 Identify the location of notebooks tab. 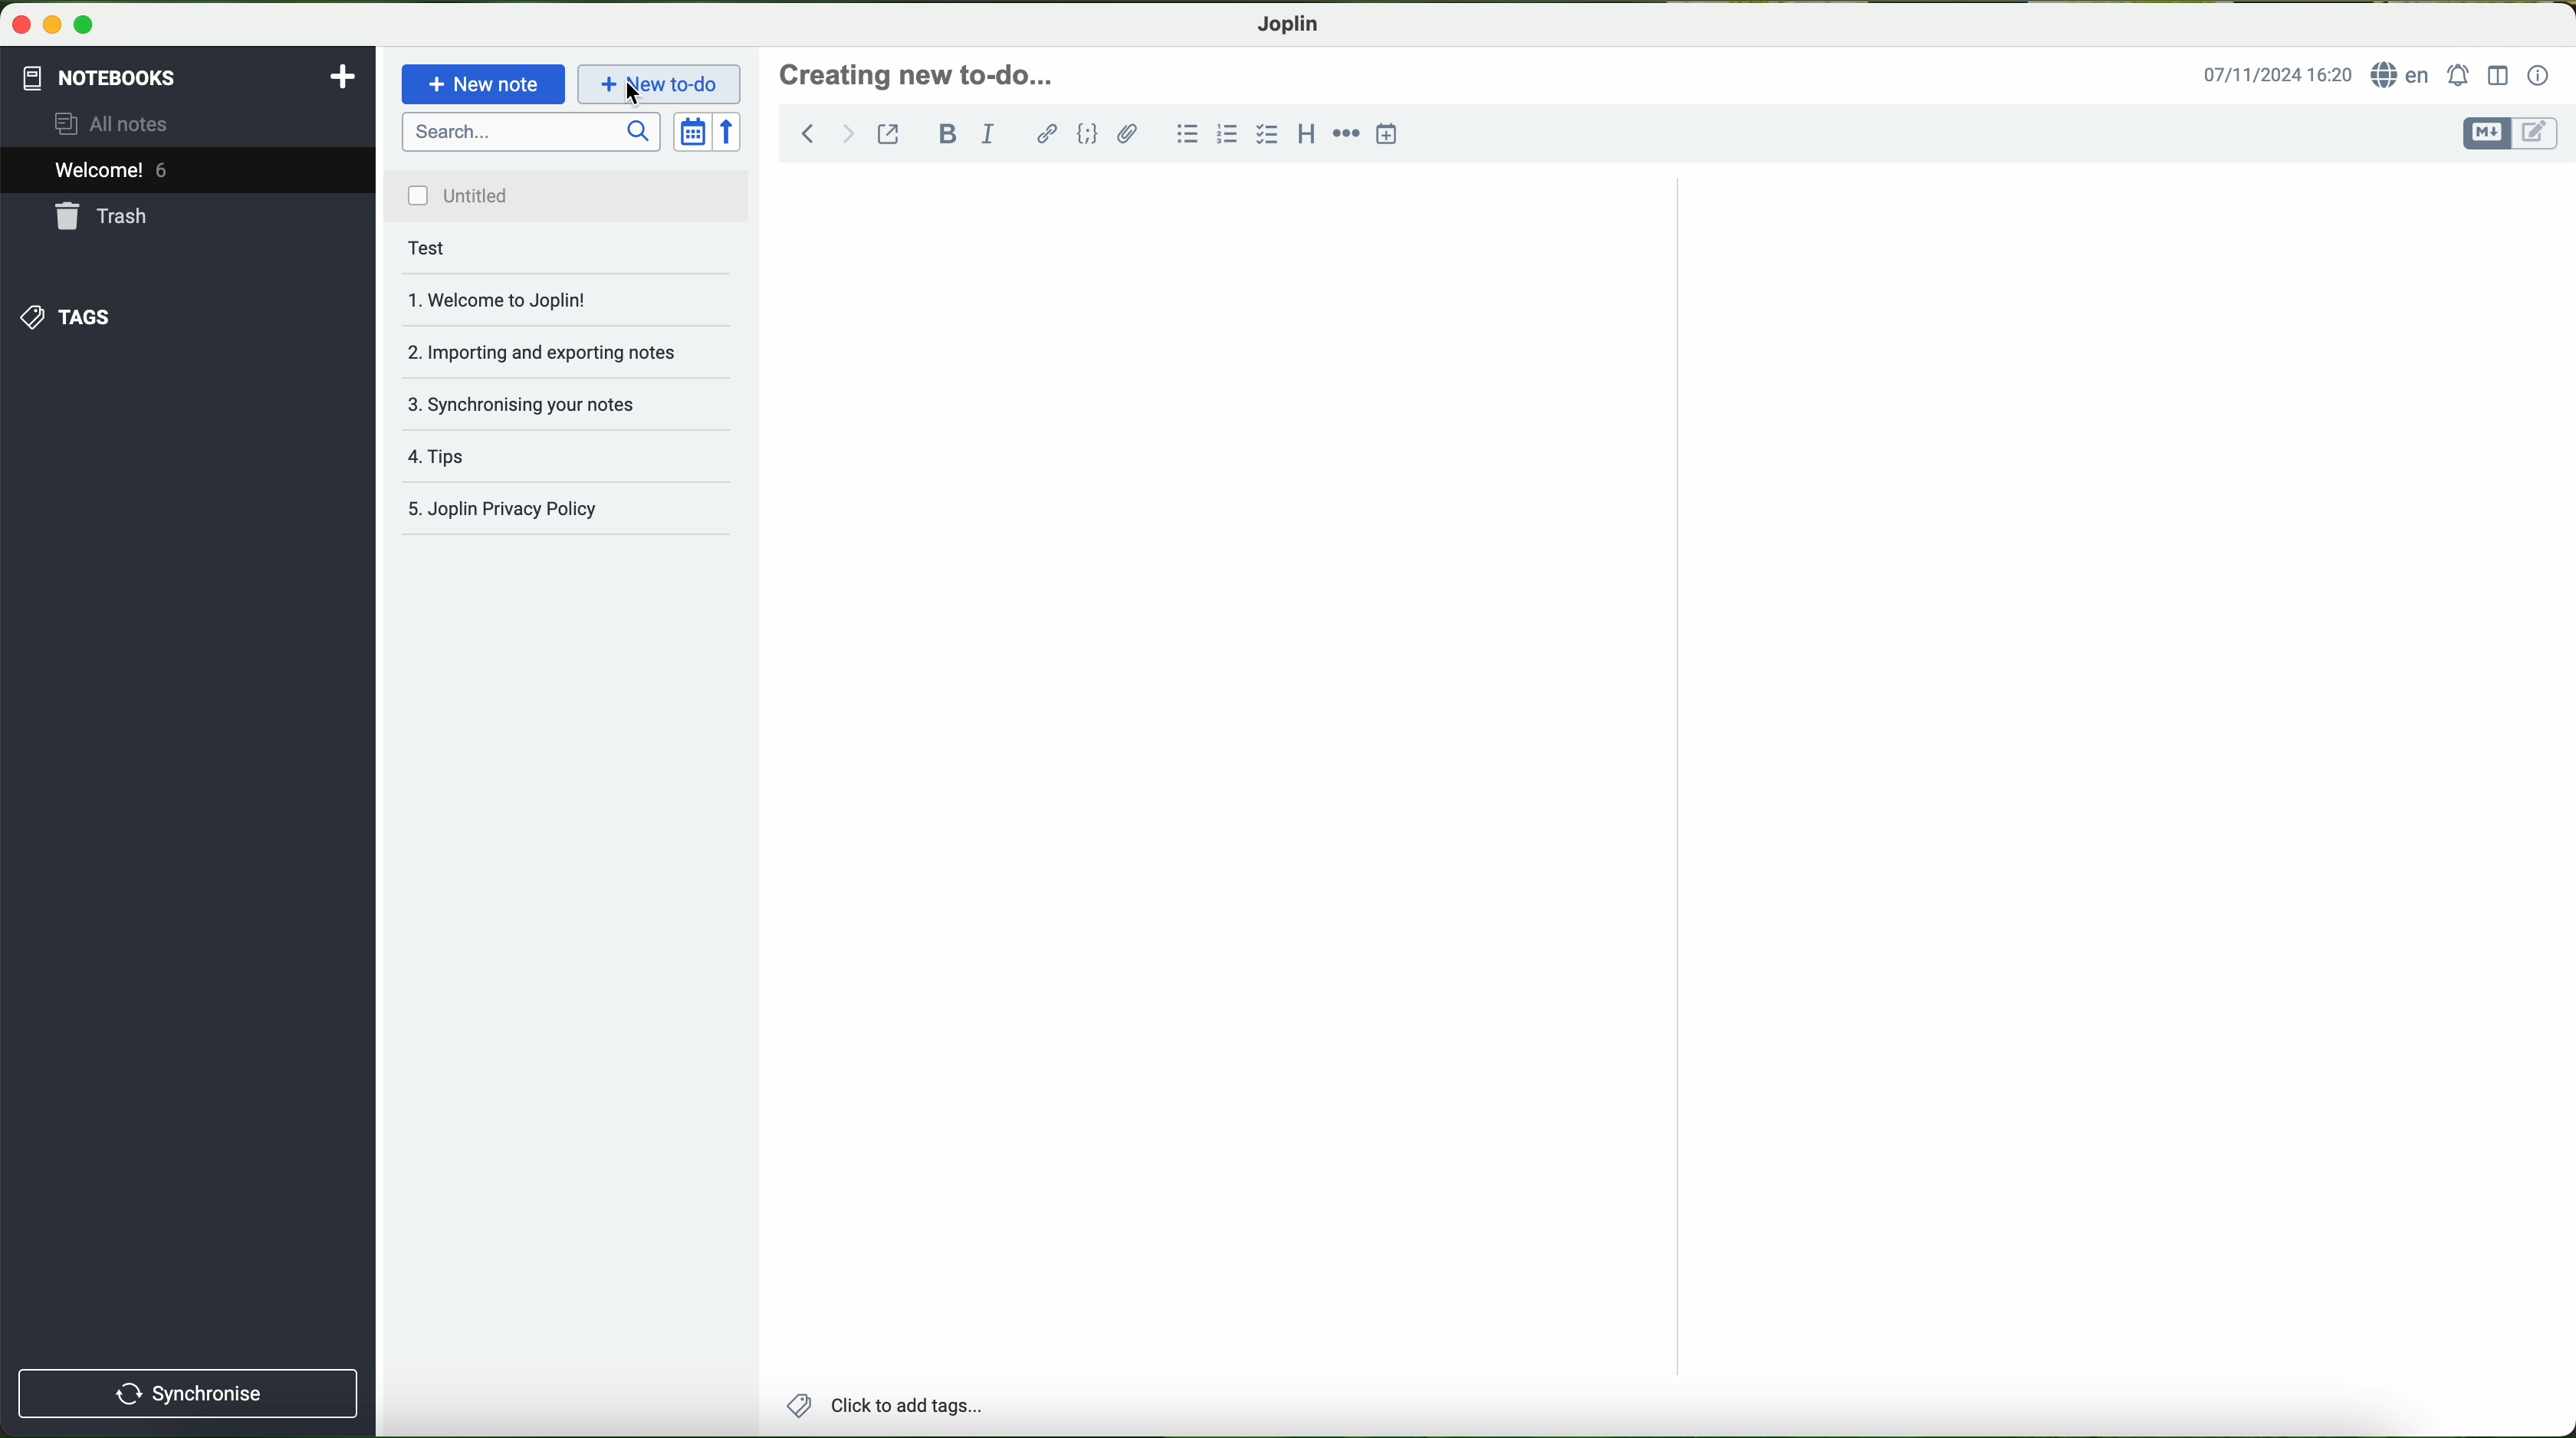
(188, 78).